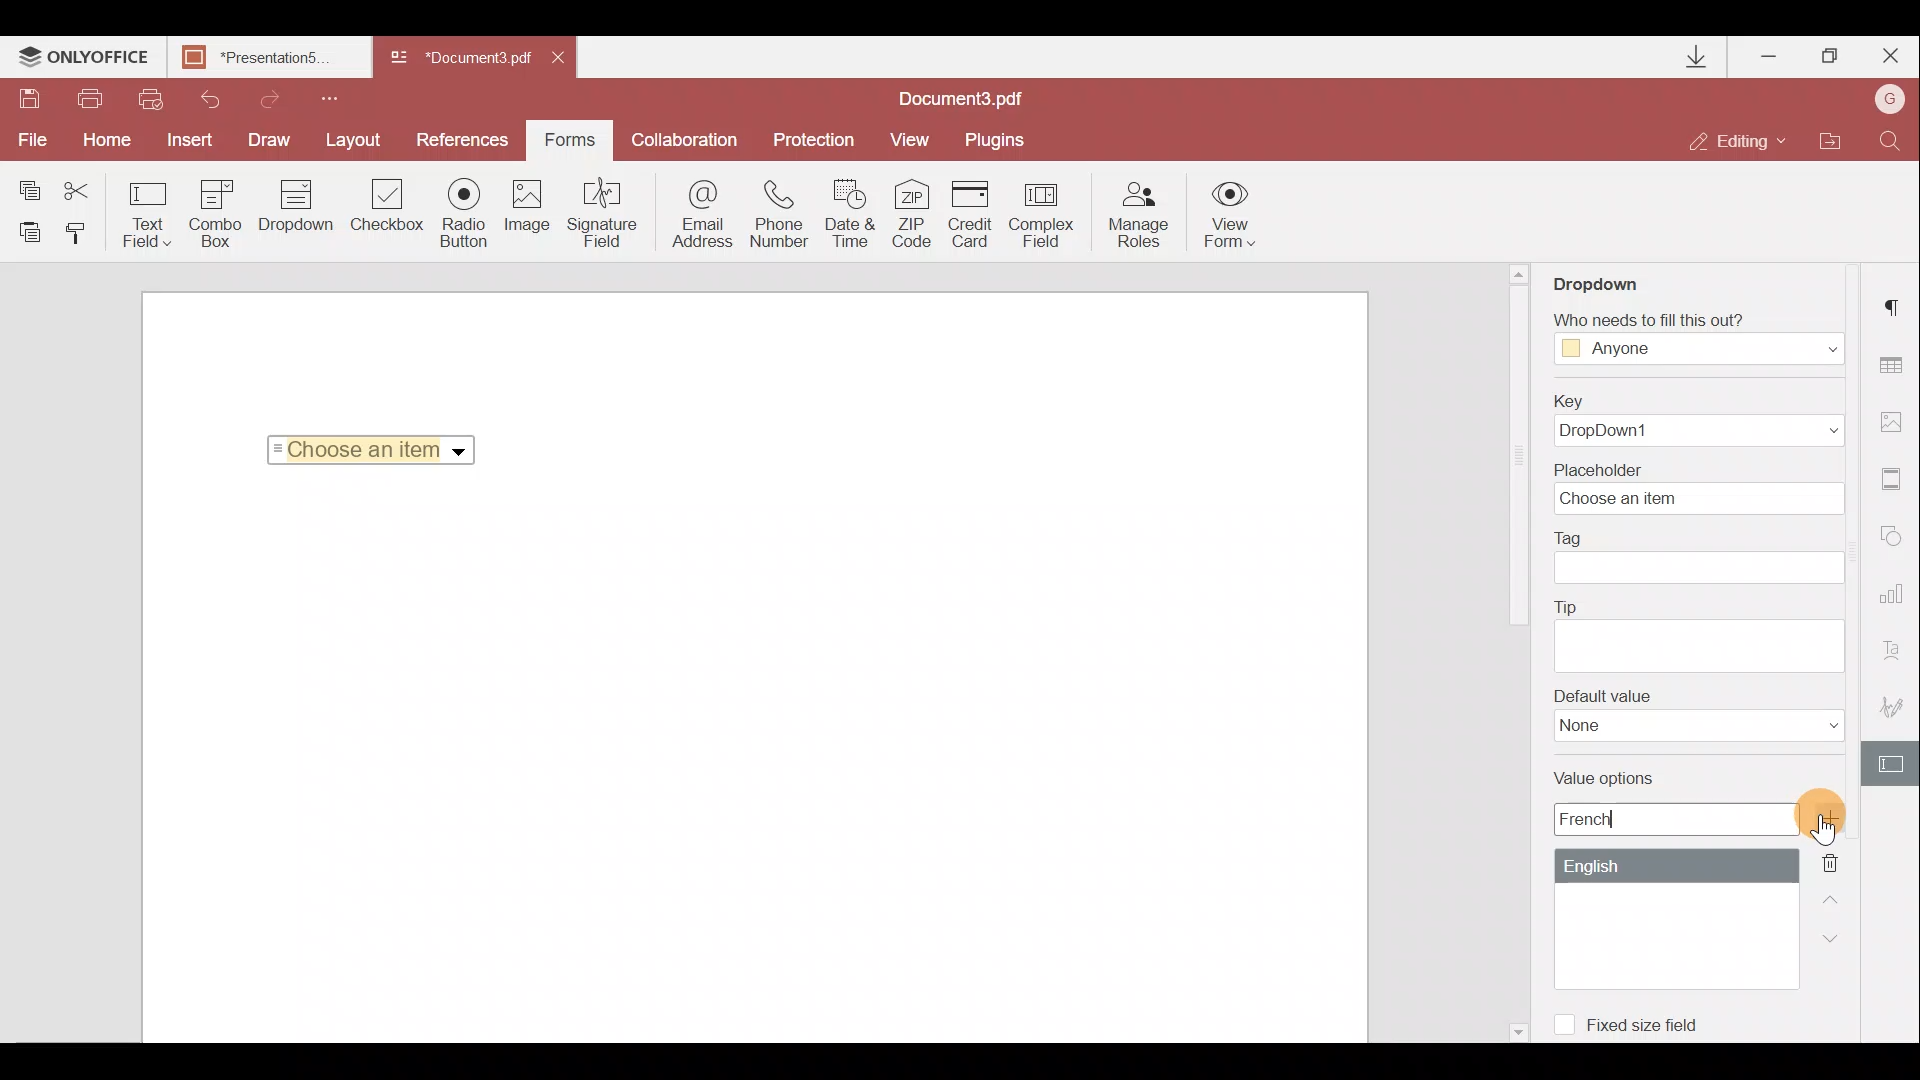  What do you see at coordinates (1884, 101) in the screenshot?
I see `Account name` at bounding box center [1884, 101].